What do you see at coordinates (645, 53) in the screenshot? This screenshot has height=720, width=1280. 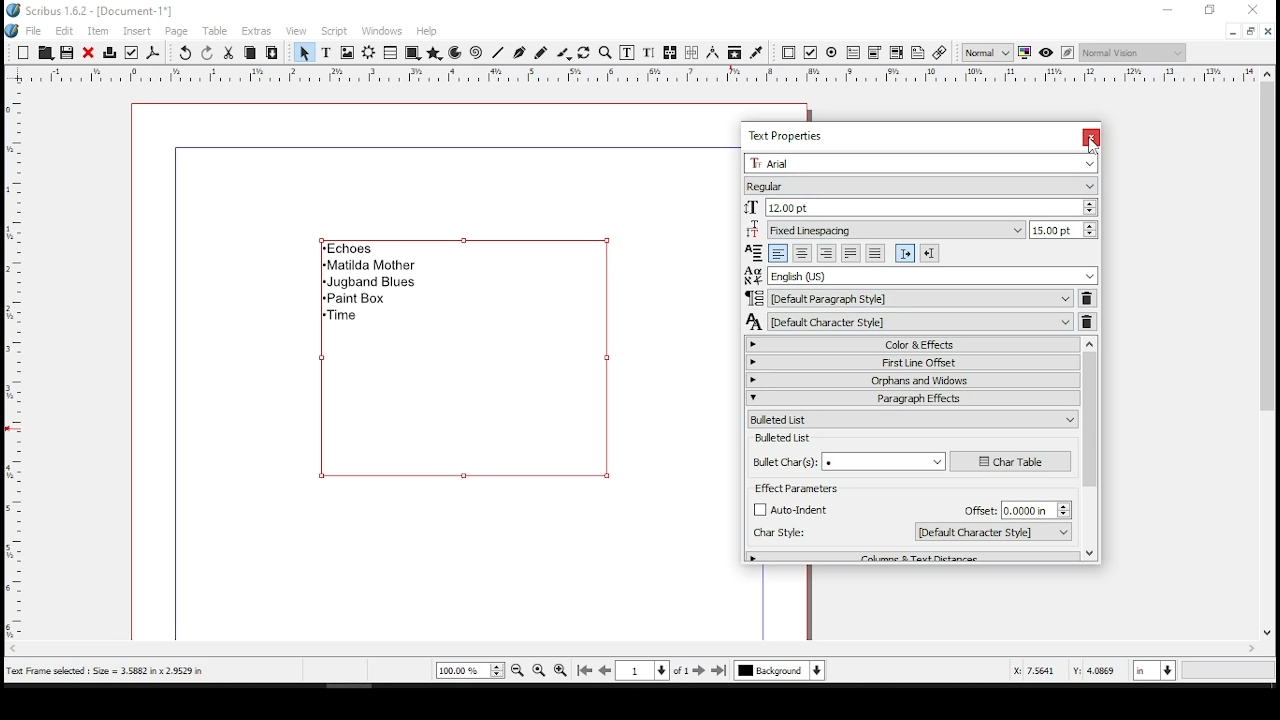 I see `edit text with story editor` at bounding box center [645, 53].